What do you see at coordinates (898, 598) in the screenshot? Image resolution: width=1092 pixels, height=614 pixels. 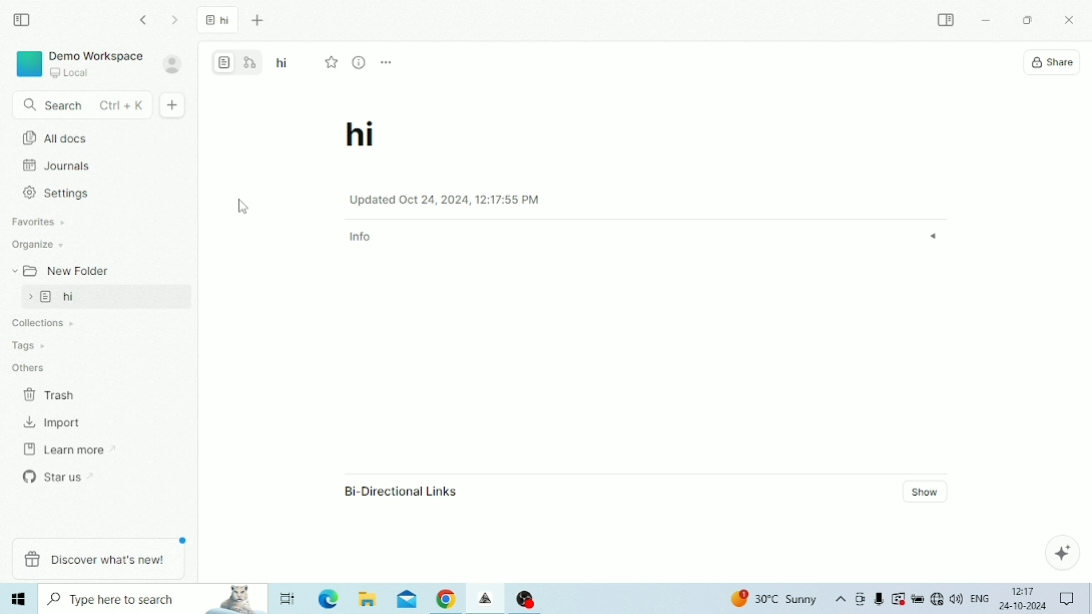 I see `Warning` at bounding box center [898, 598].